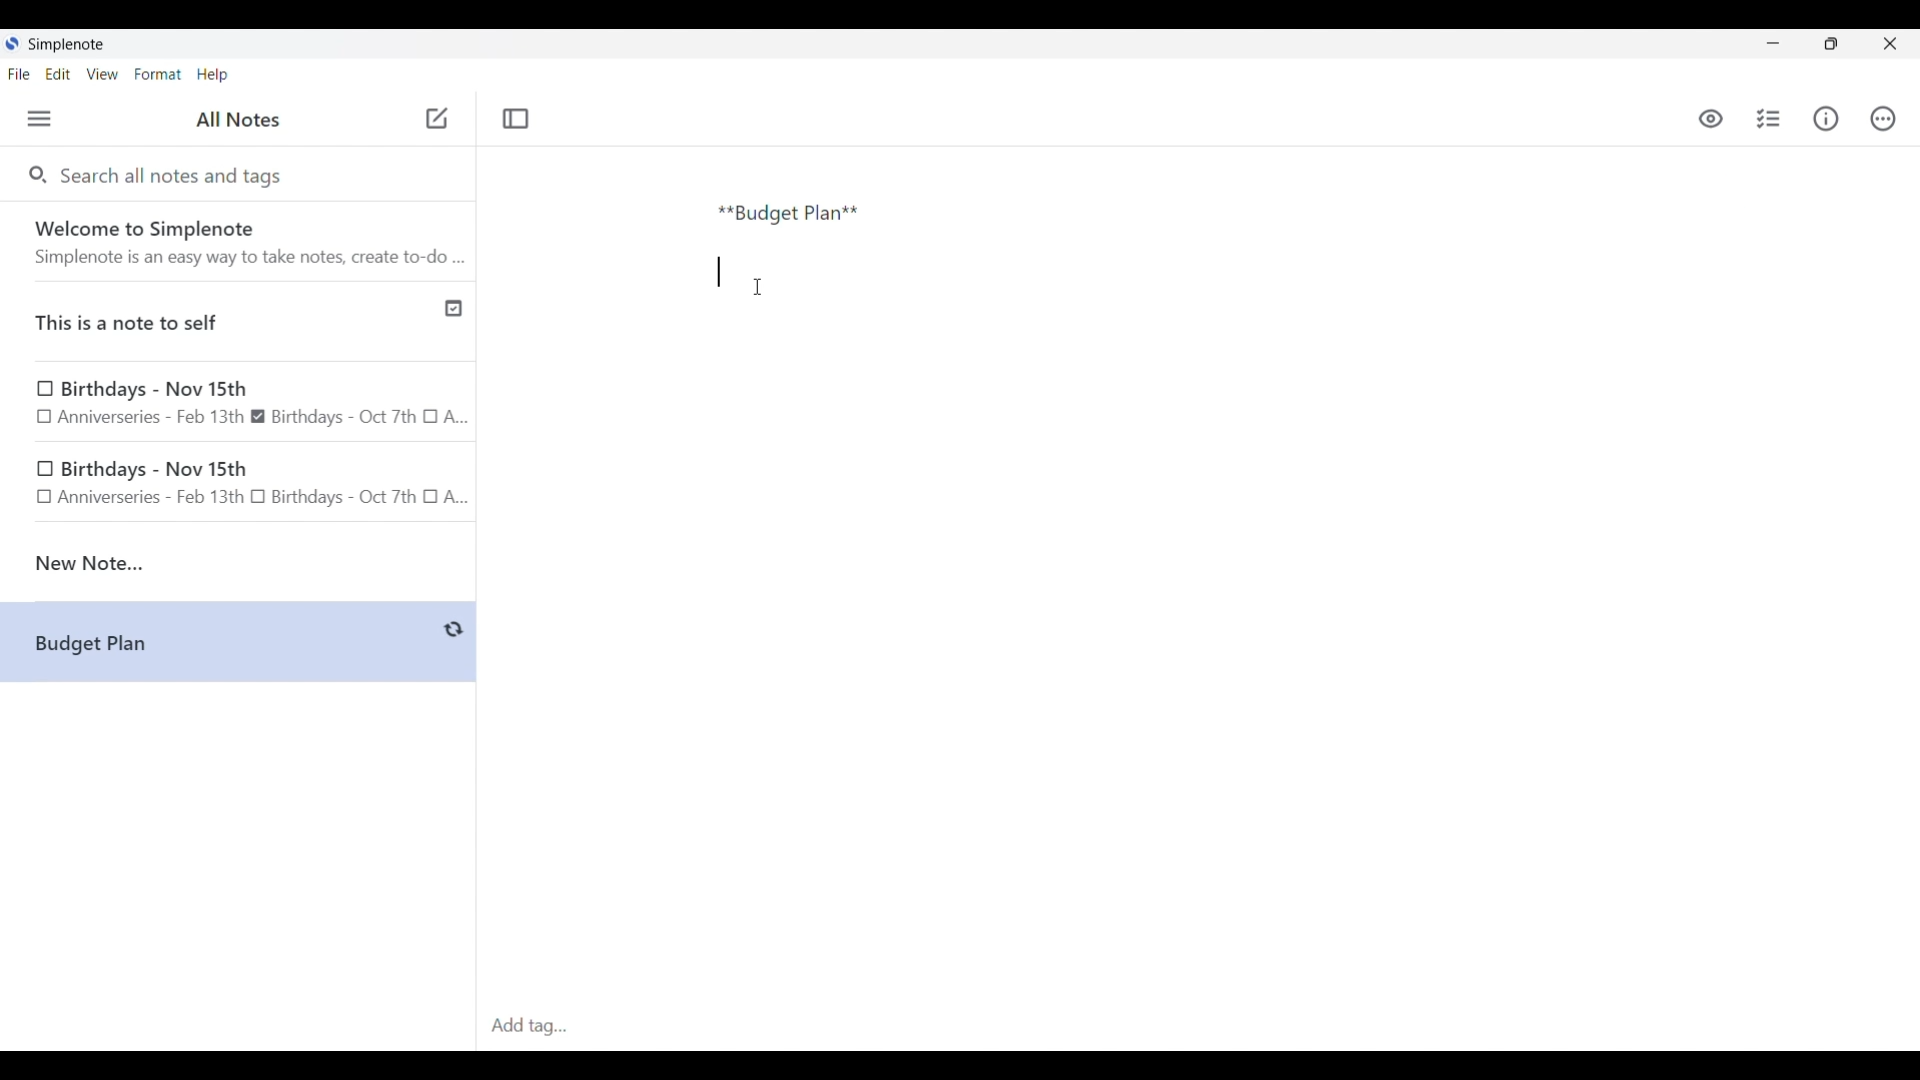  Describe the element at coordinates (1826, 118) in the screenshot. I see `Info` at that location.